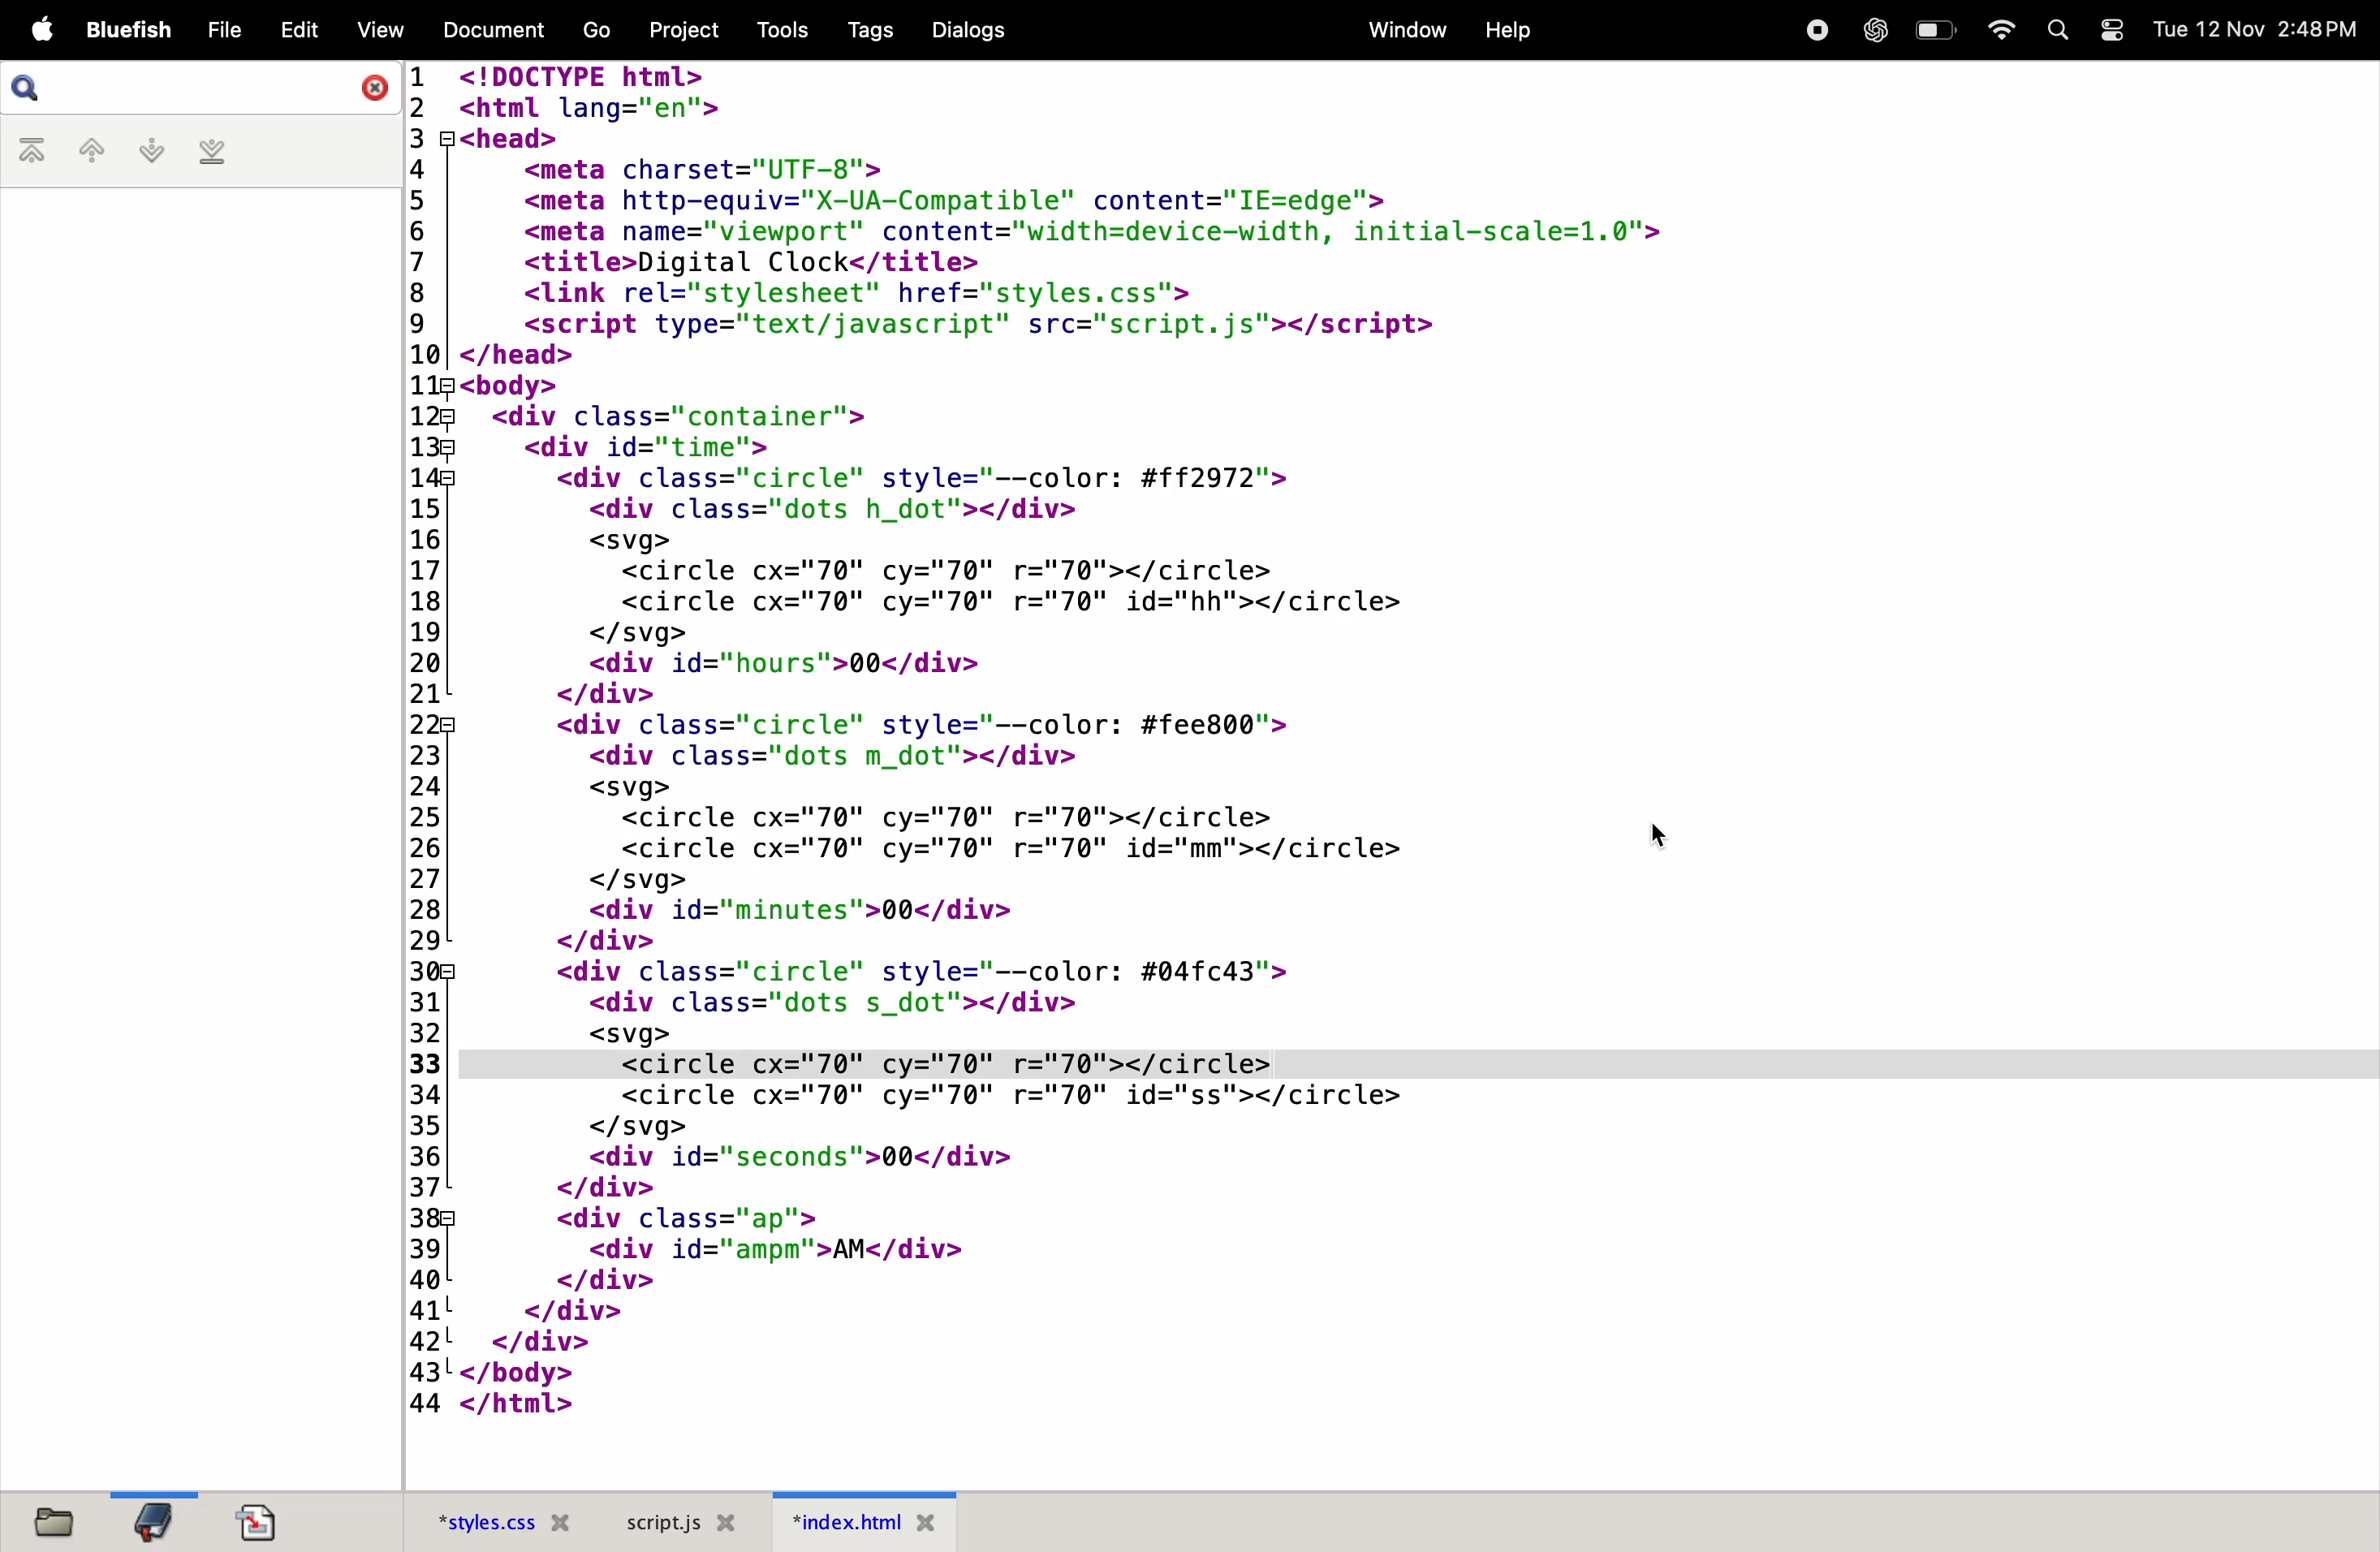 Image resolution: width=2380 pixels, height=1552 pixels. What do you see at coordinates (487, 32) in the screenshot?
I see `document` at bounding box center [487, 32].